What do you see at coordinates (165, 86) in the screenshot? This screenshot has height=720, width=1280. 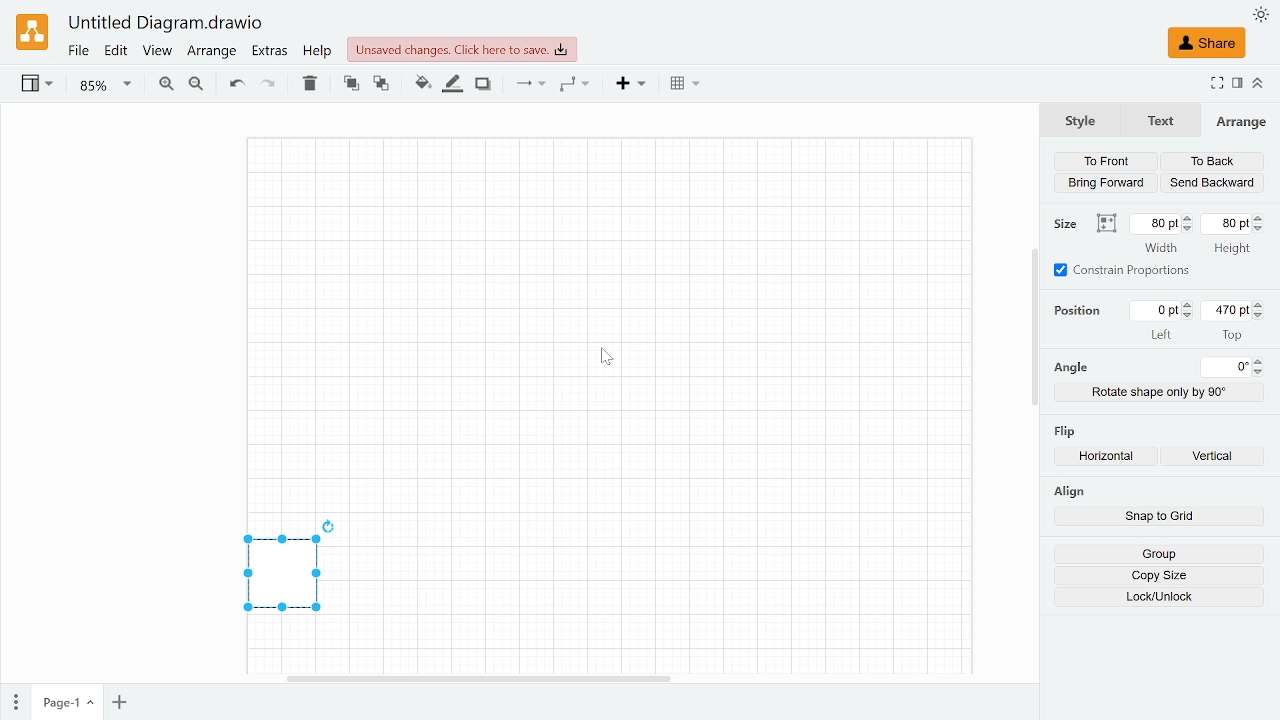 I see `Zoom in` at bounding box center [165, 86].